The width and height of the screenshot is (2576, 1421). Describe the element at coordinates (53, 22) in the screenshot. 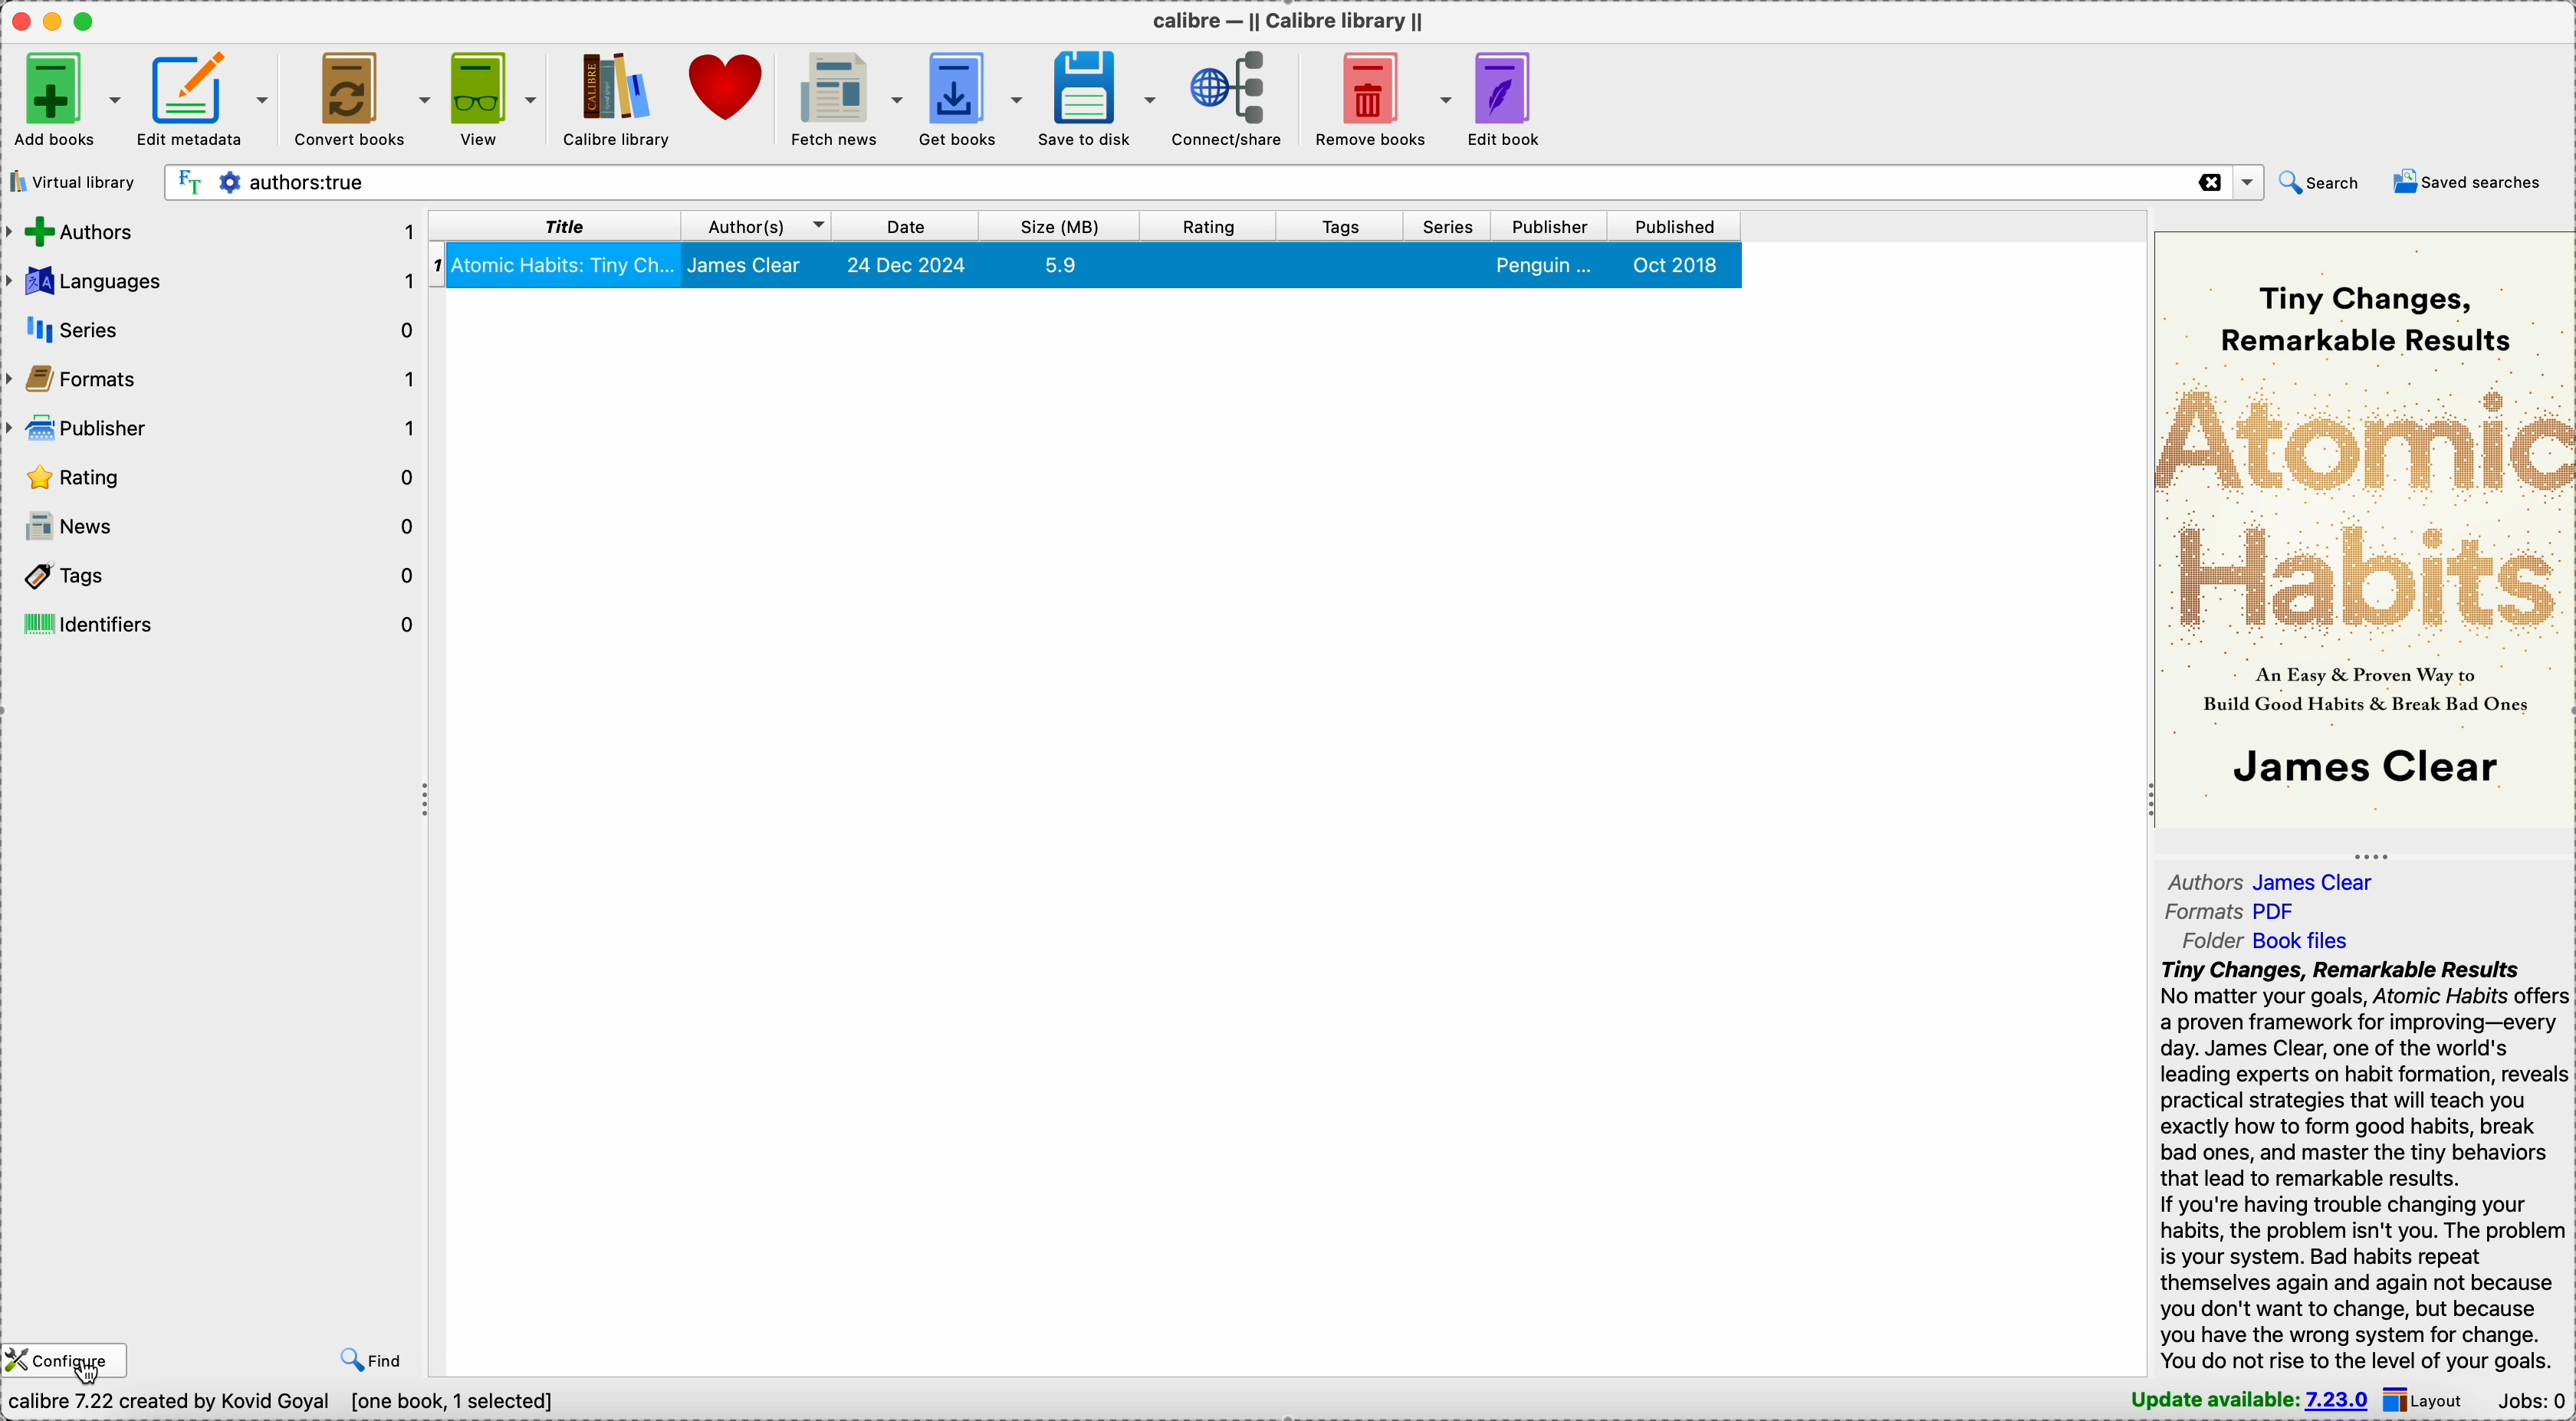

I see `minimize Calibre` at that location.